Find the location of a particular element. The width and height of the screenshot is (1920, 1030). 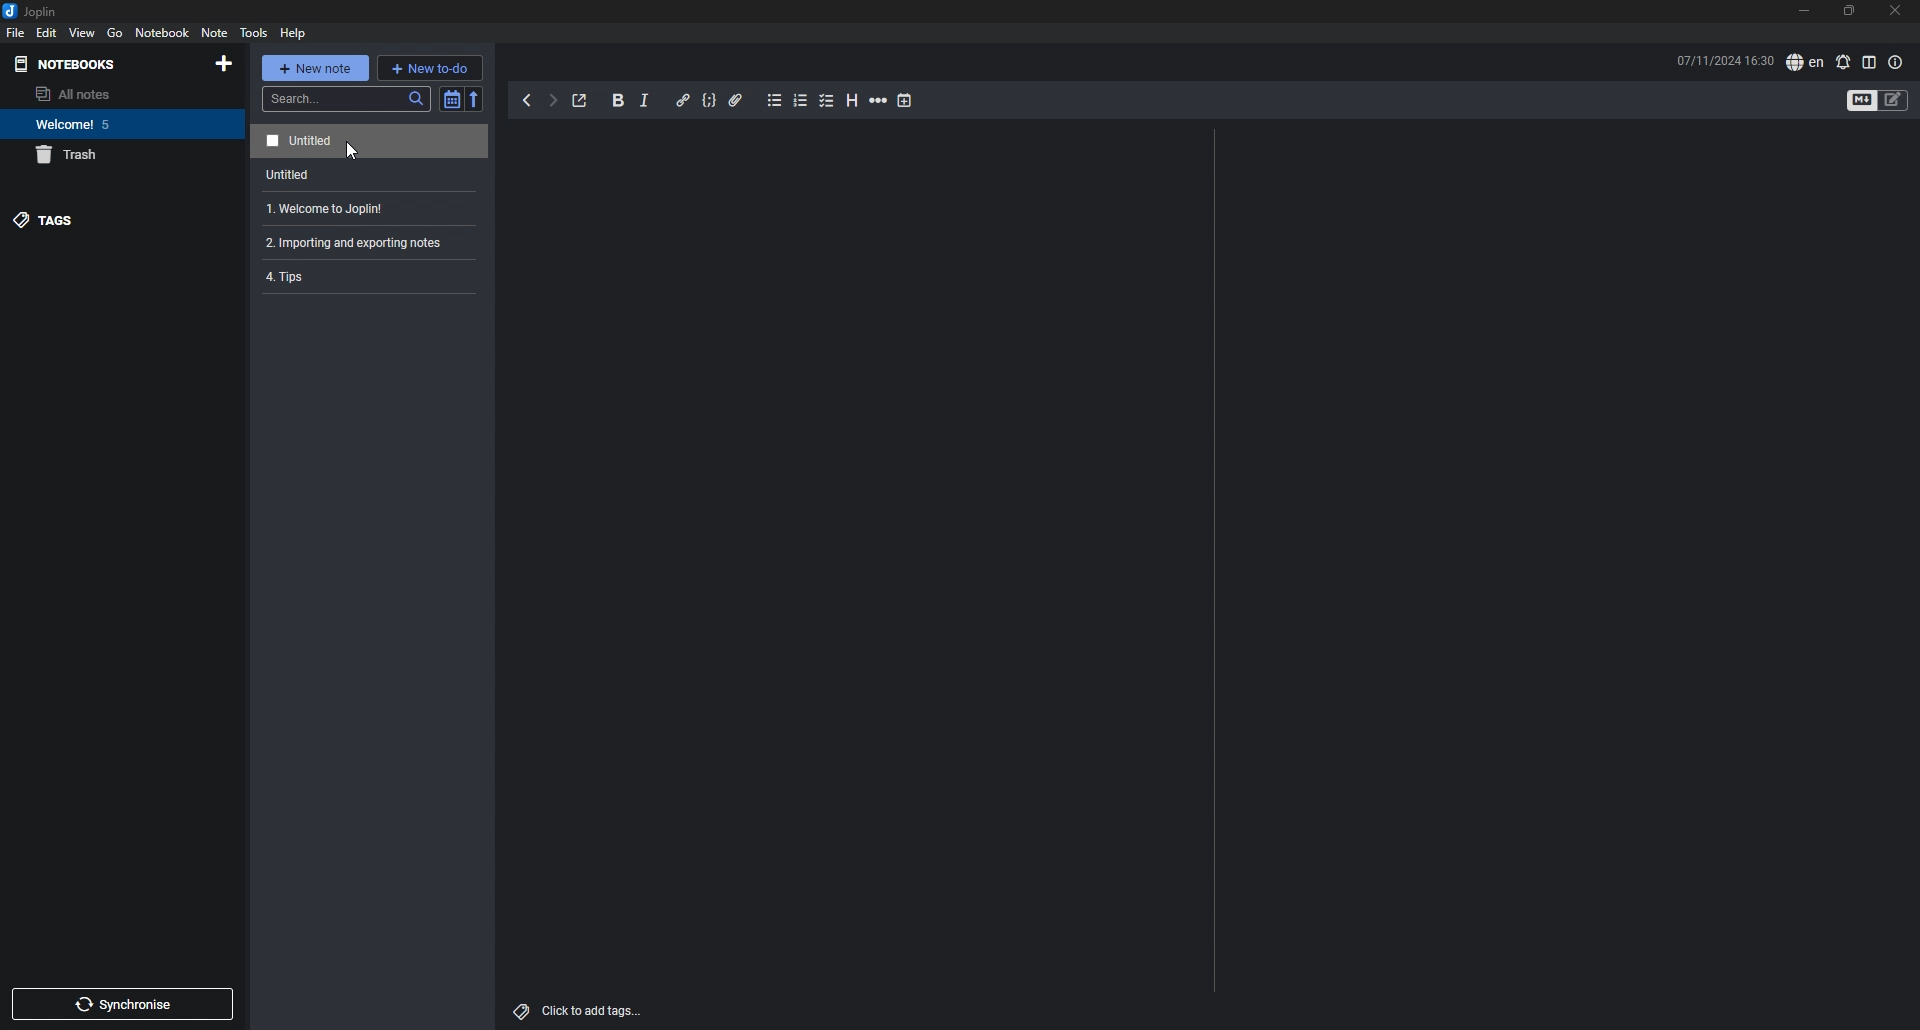

reverse sort order is located at coordinates (476, 98).